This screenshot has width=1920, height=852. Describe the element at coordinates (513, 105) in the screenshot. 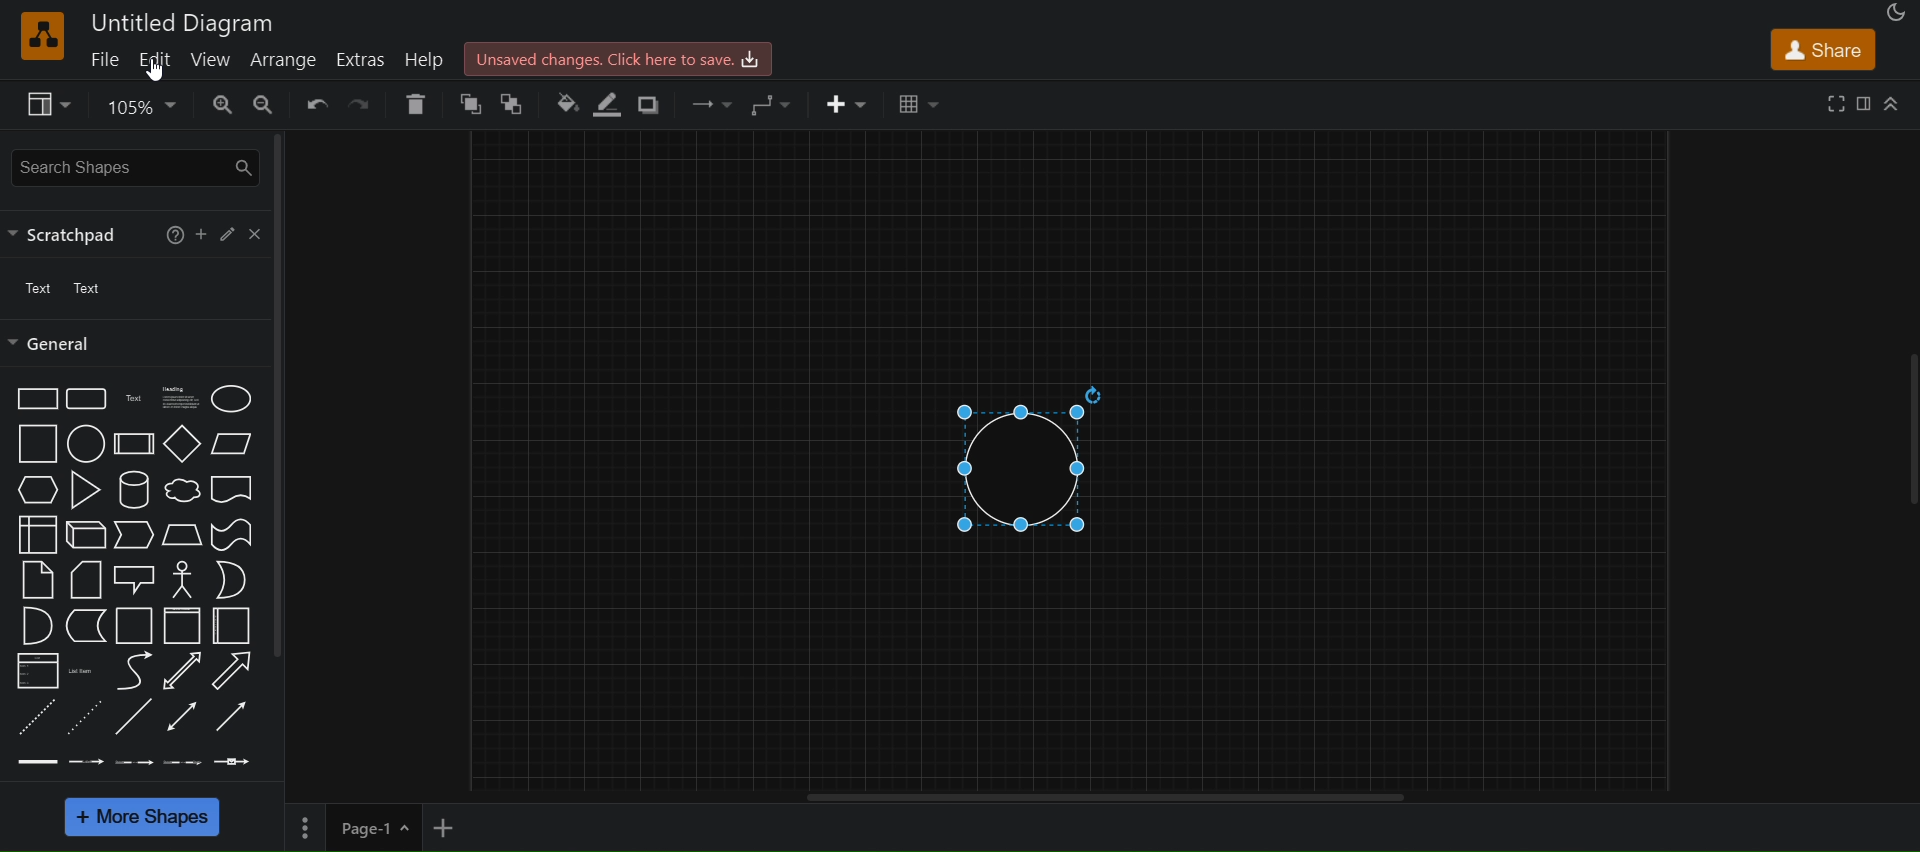

I see `to` at that location.